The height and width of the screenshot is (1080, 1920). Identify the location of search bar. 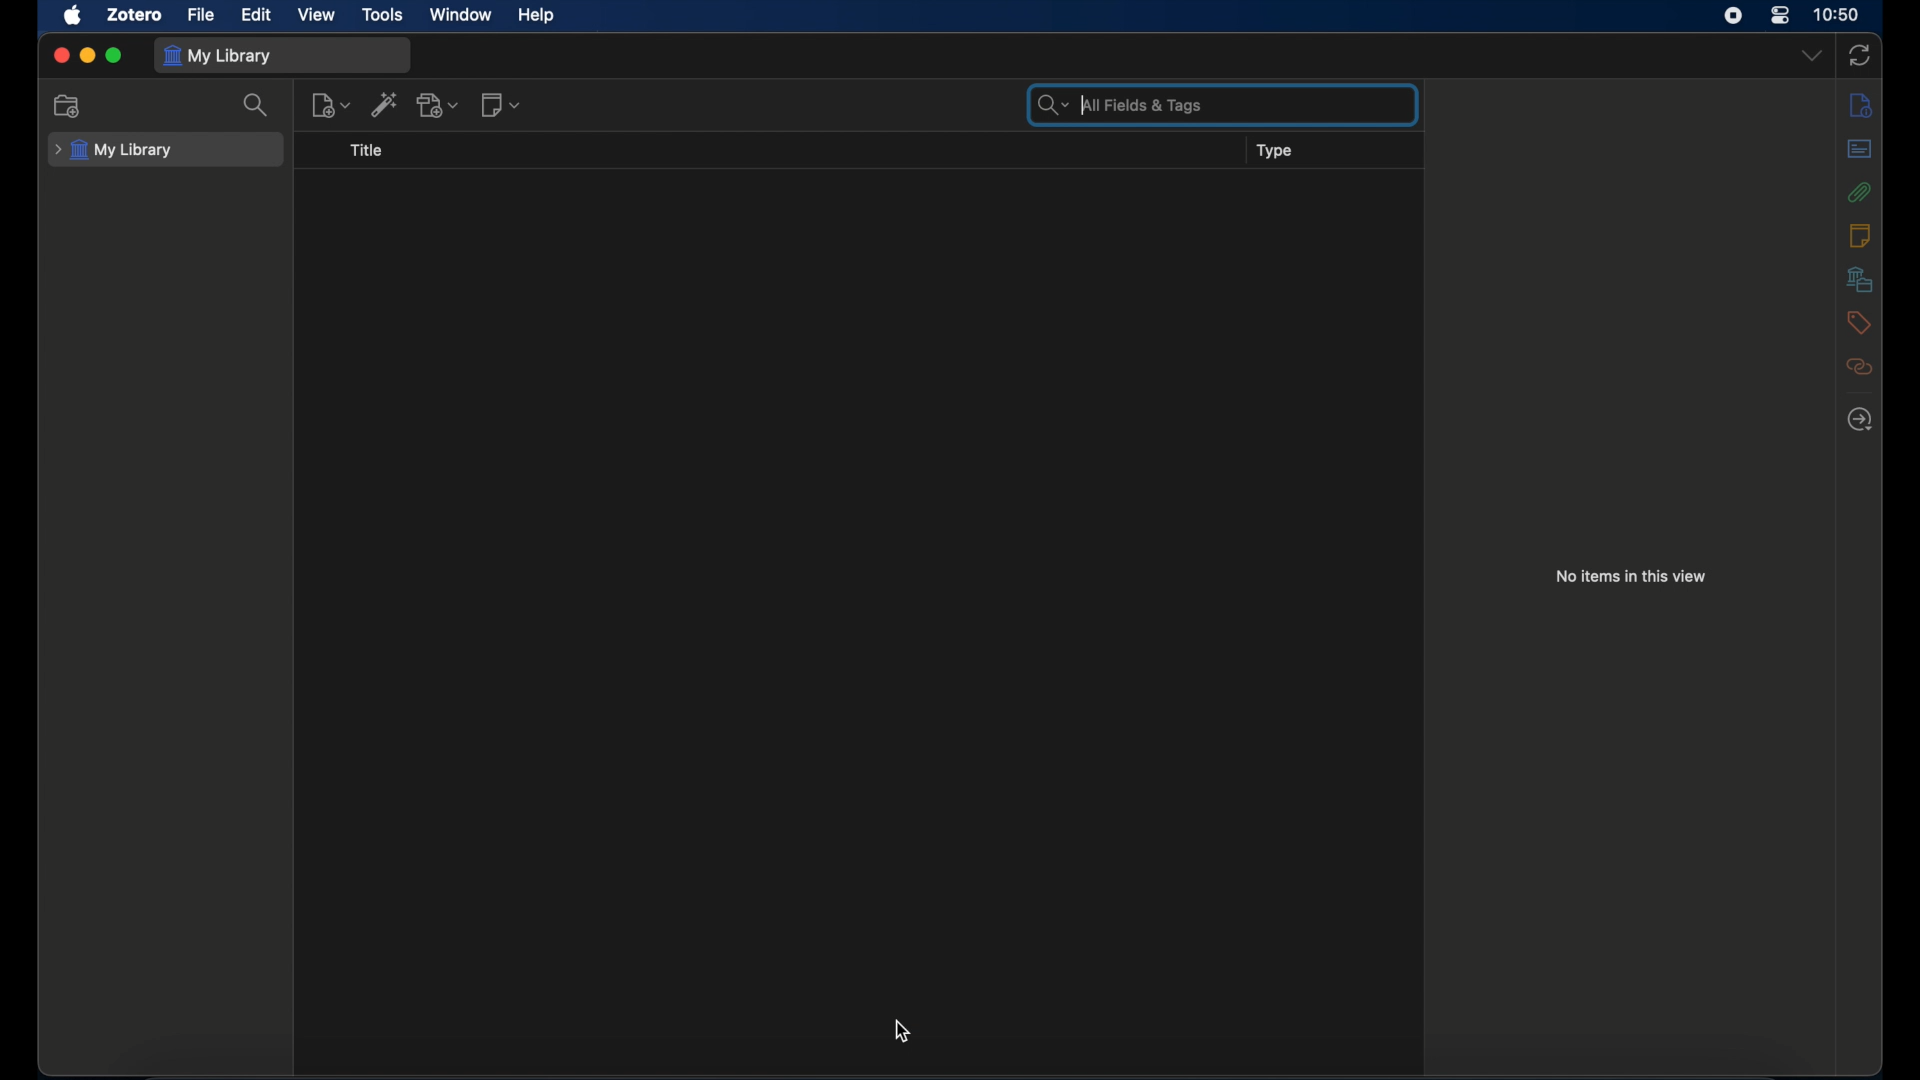
(1117, 104).